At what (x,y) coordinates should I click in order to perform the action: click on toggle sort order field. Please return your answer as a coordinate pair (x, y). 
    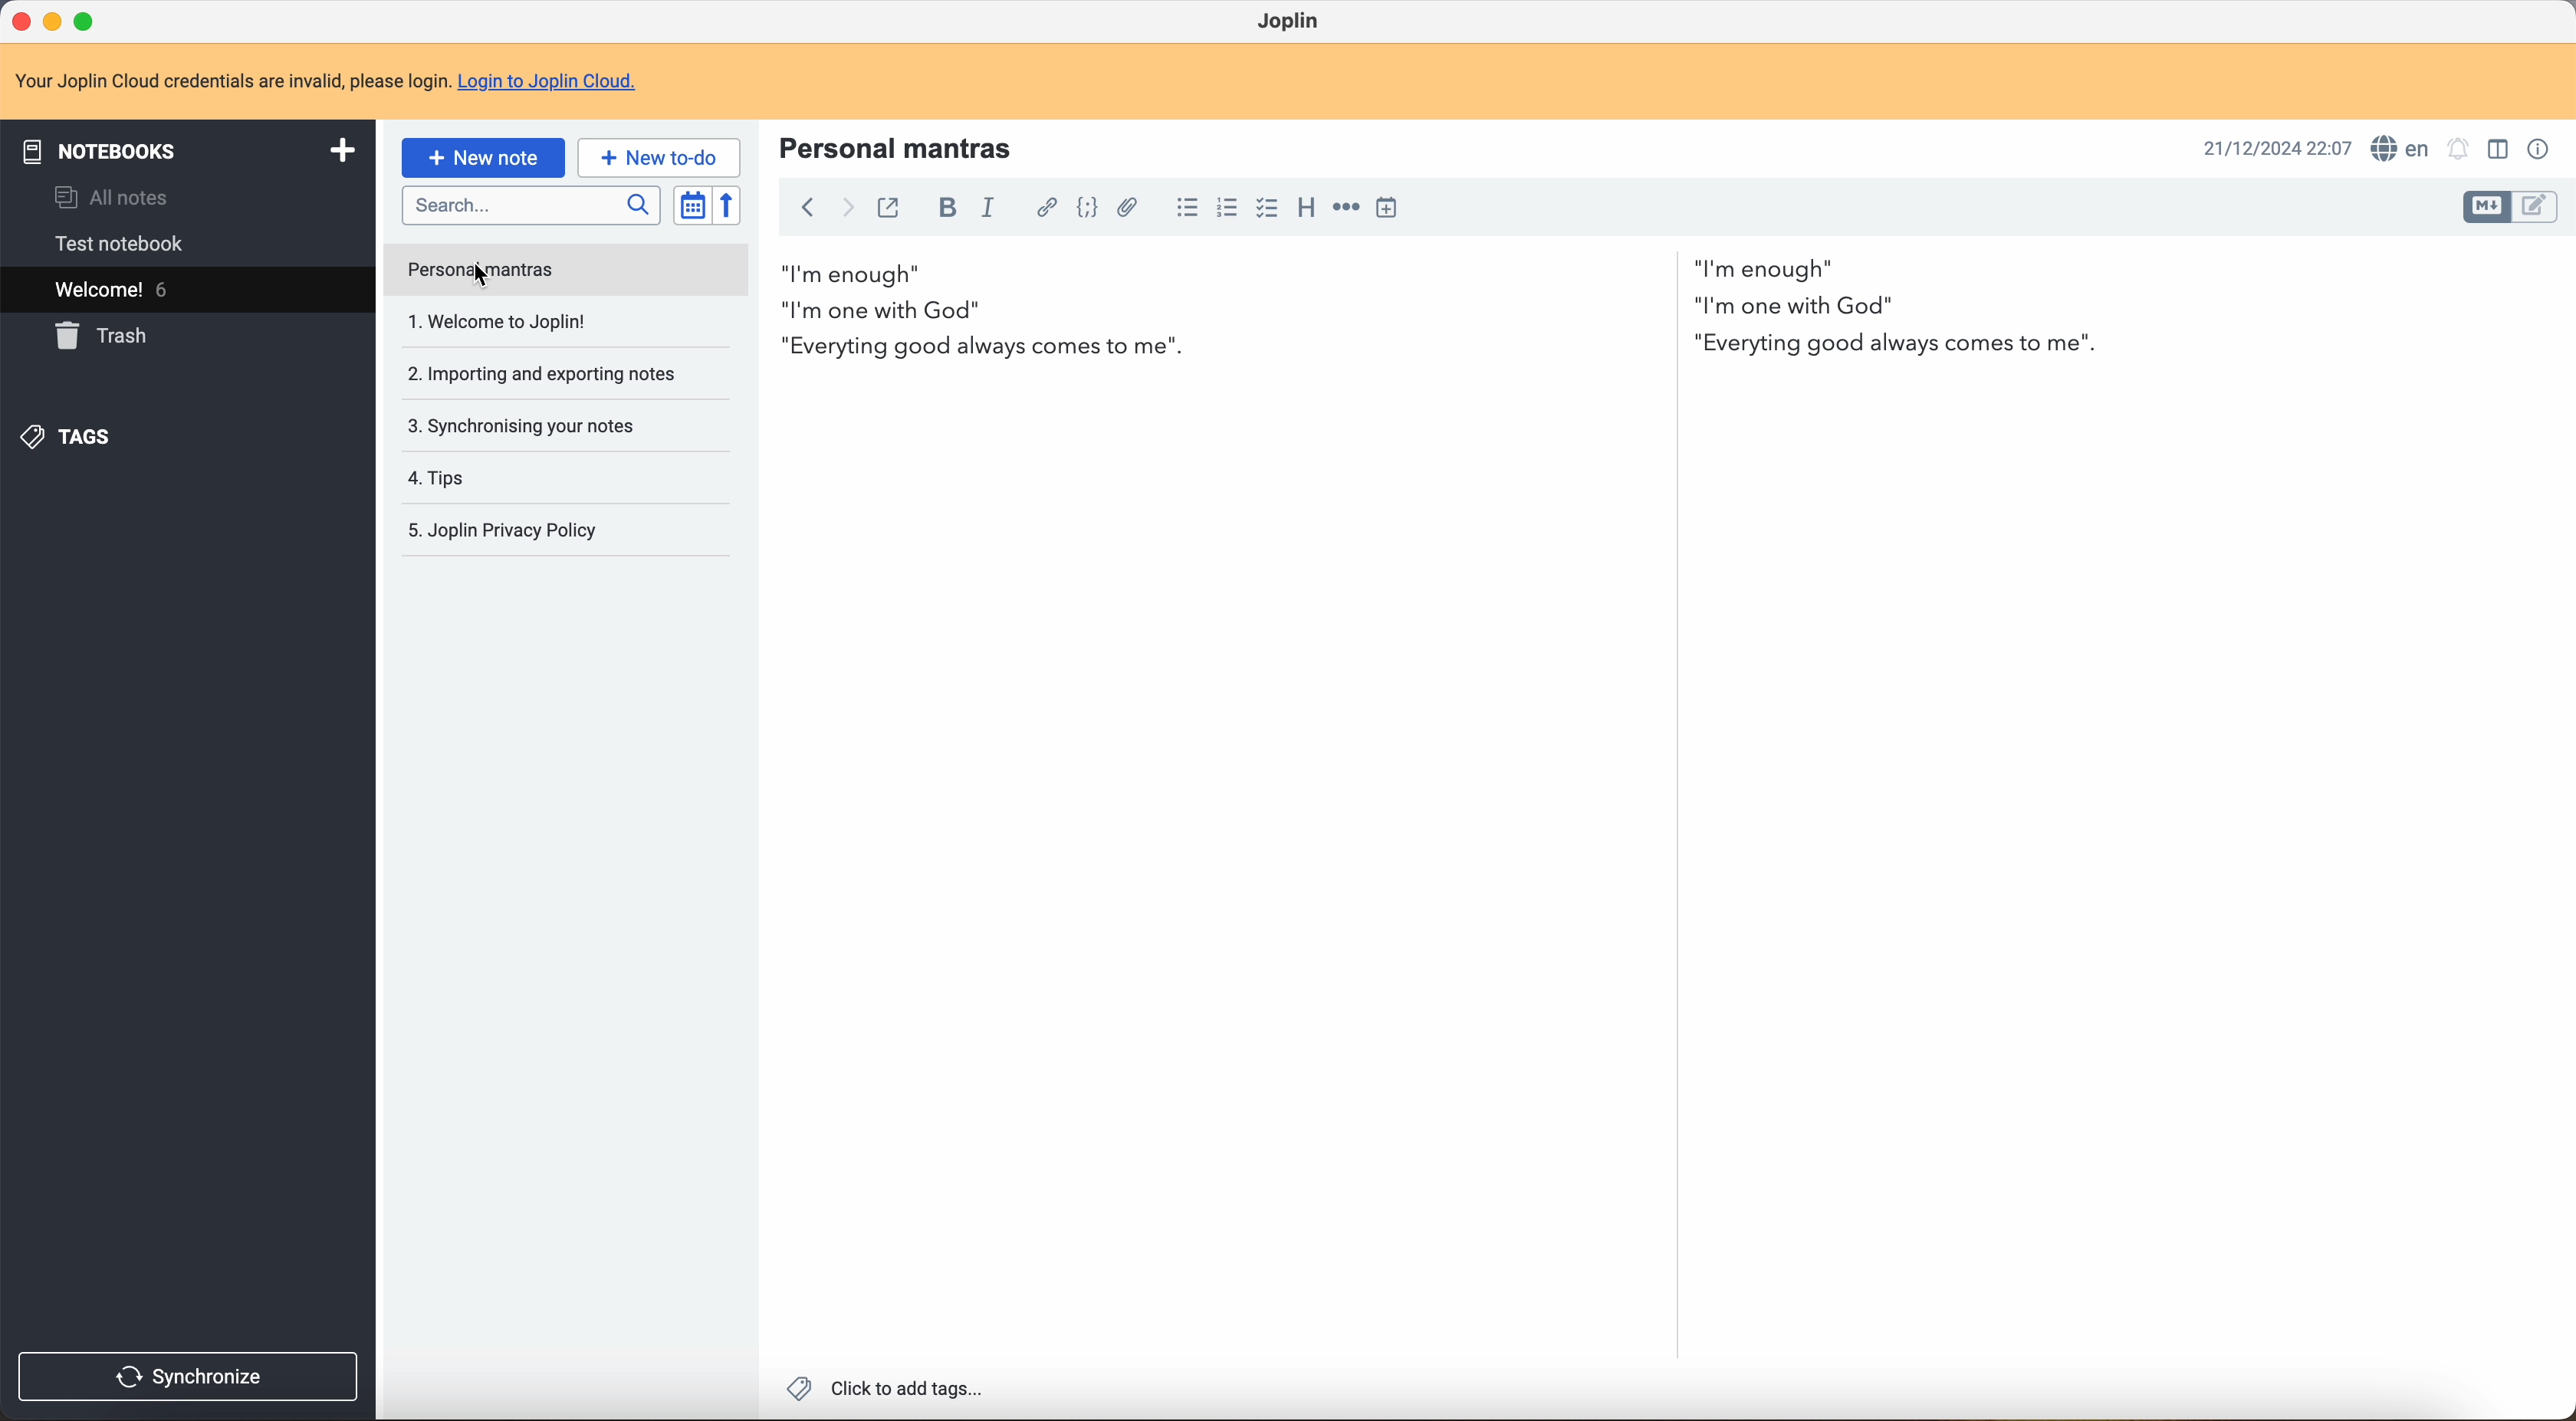
    Looking at the image, I should click on (689, 204).